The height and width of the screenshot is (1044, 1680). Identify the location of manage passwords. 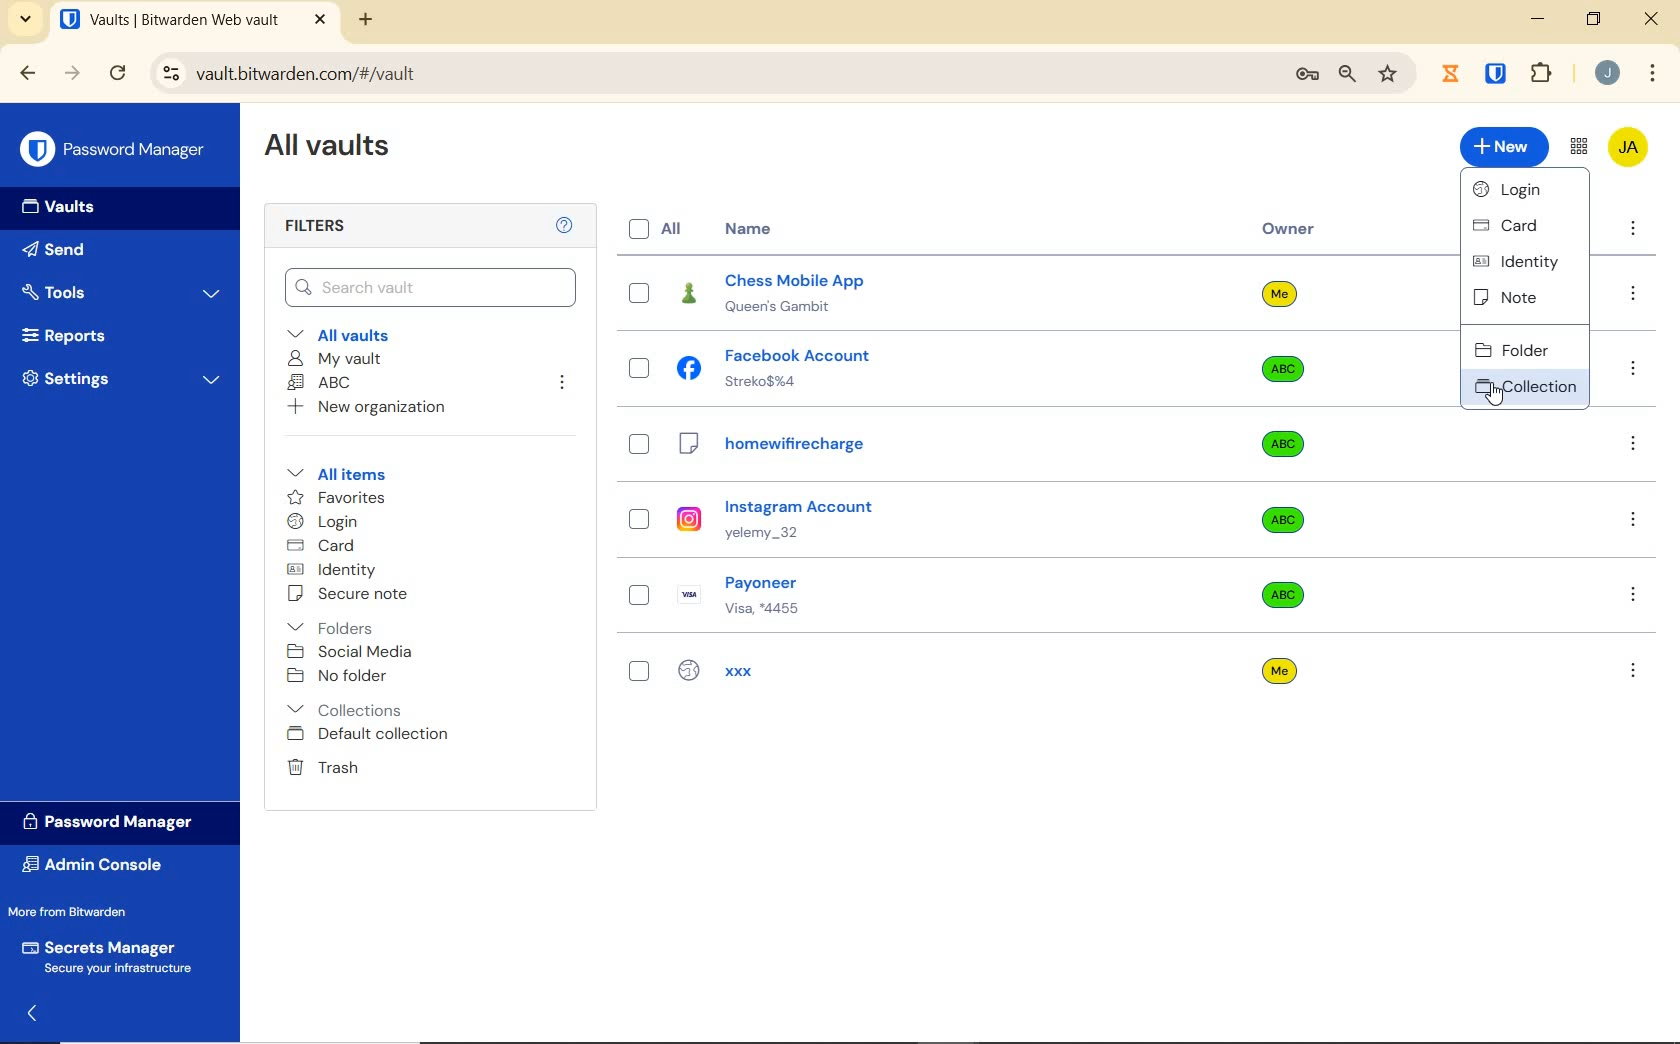
(1307, 77).